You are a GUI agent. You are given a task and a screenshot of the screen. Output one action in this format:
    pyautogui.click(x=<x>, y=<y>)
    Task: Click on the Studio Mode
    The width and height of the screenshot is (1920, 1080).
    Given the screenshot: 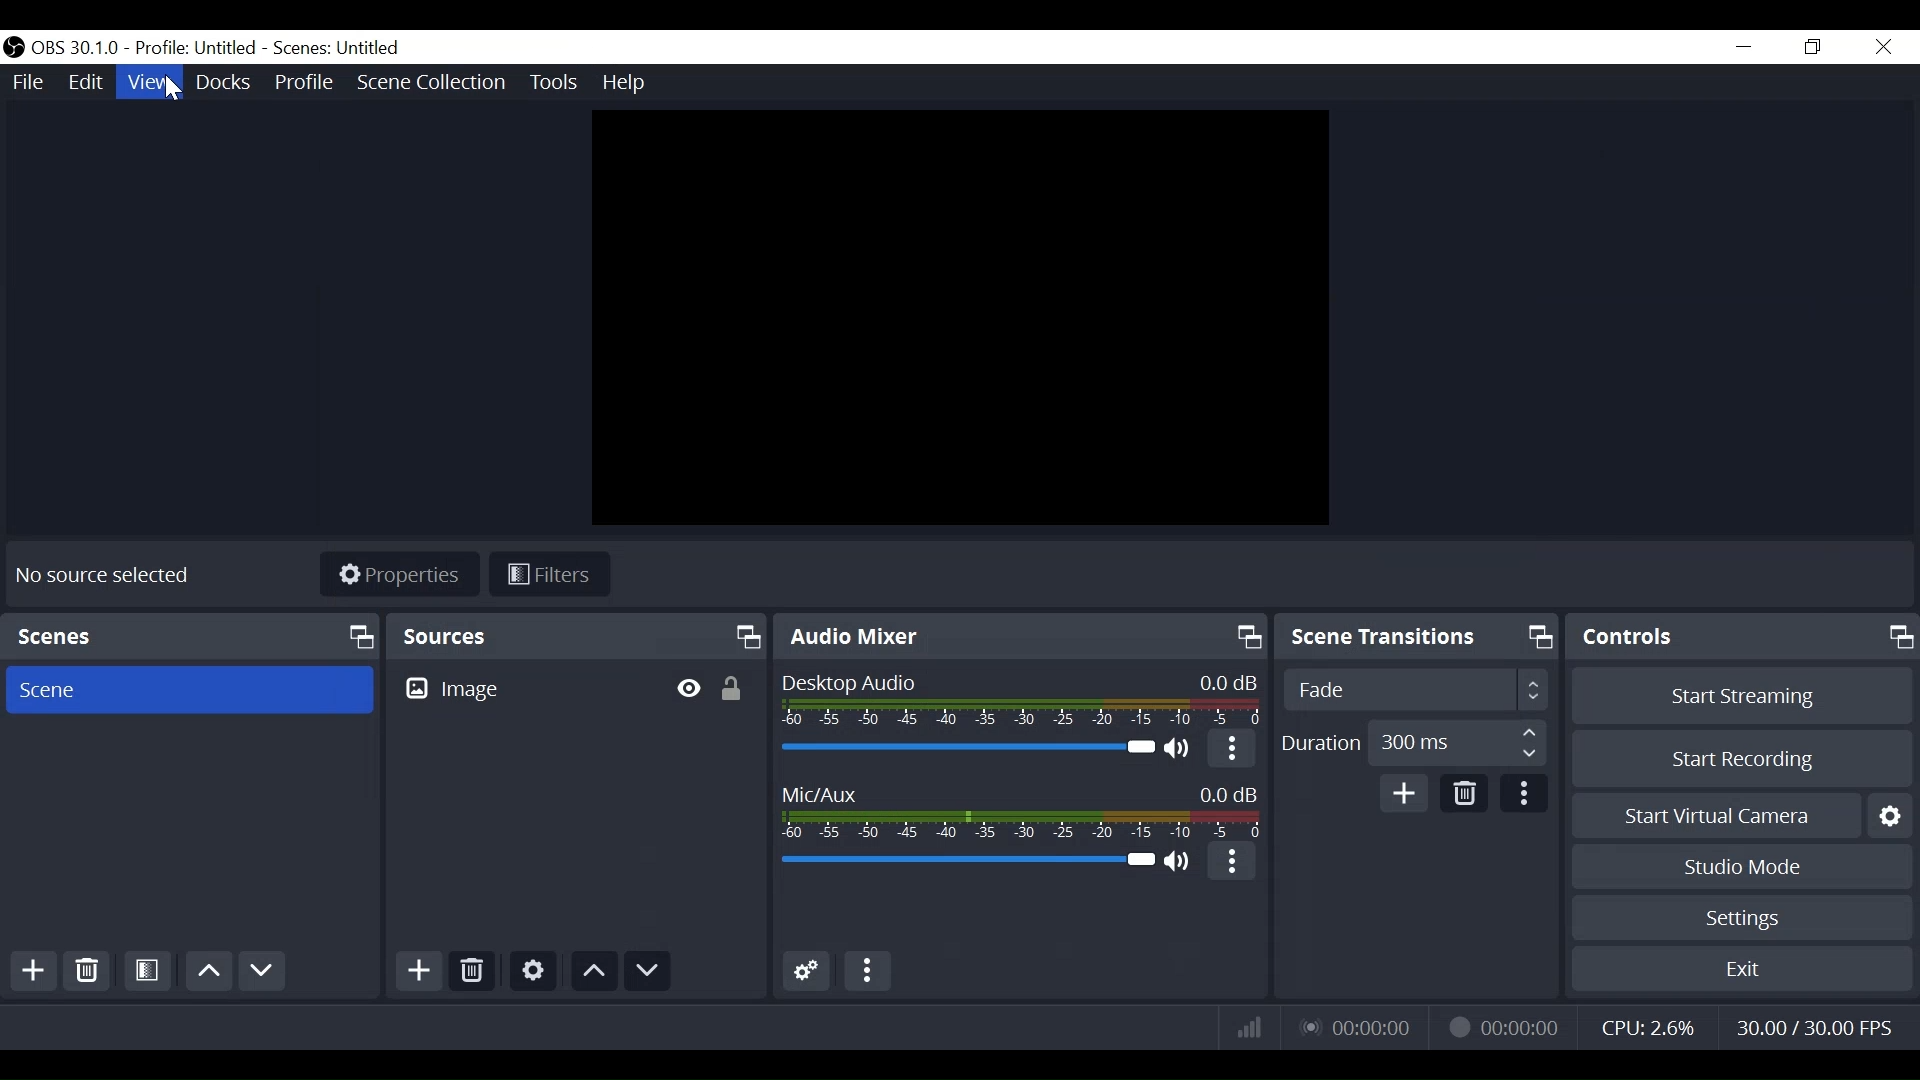 What is the action you would take?
    pyautogui.click(x=1744, y=869)
    